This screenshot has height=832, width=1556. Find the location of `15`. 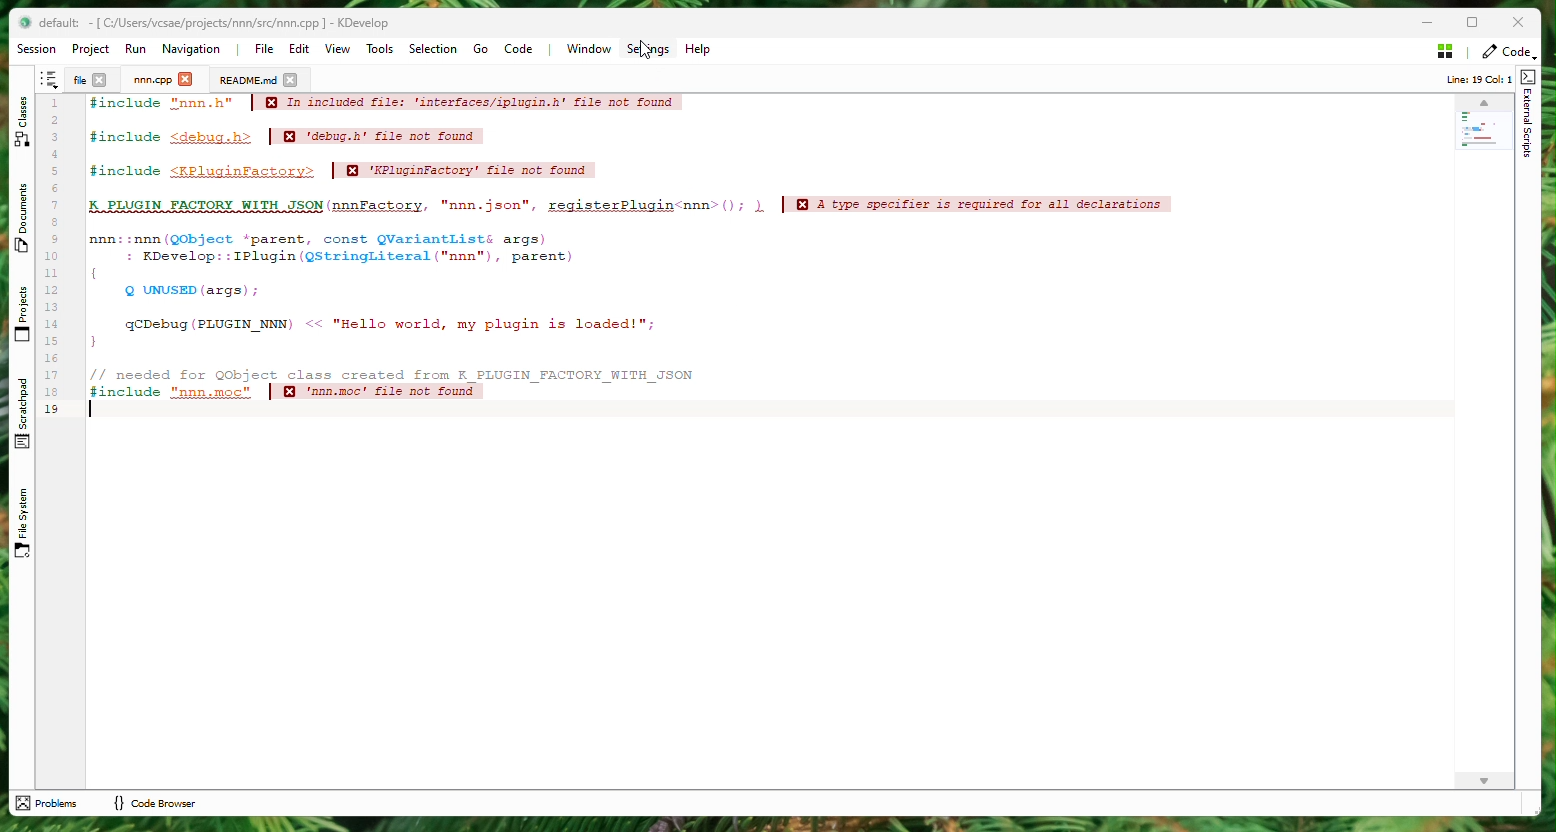

15 is located at coordinates (52, 341).